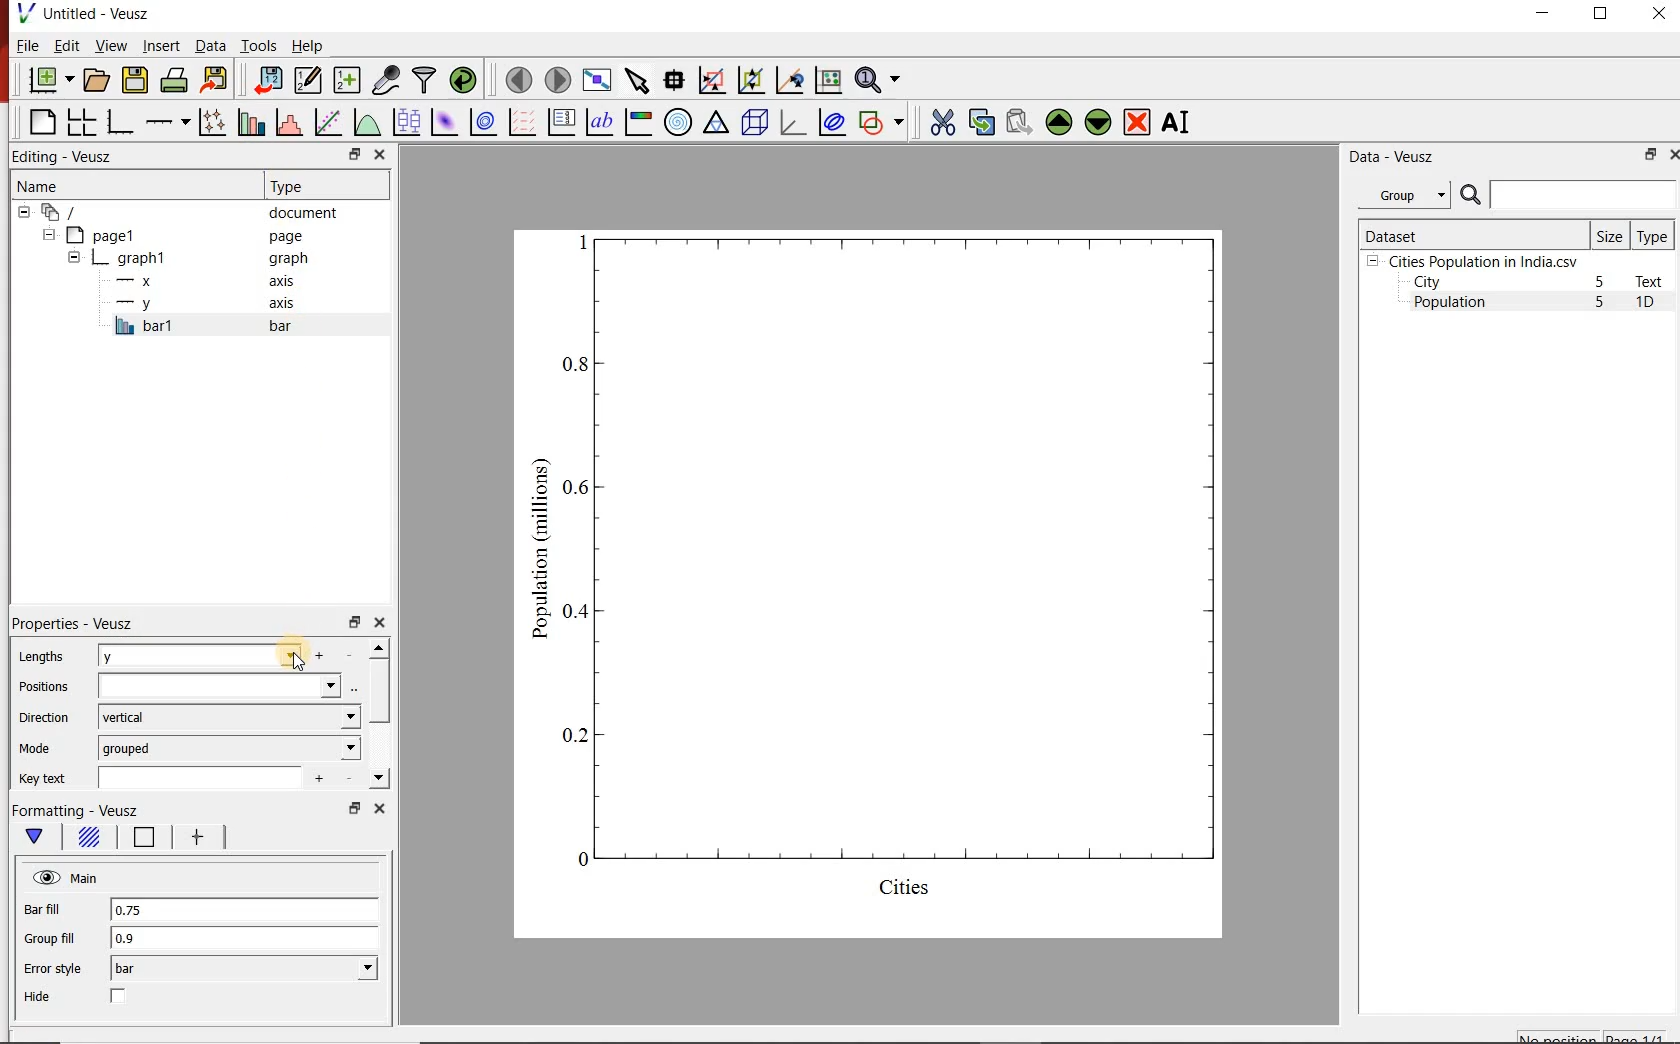  What do you see at coordinates (40, 656) in the screenshot?
I see `Lengths` at bounding box center [40, 656].